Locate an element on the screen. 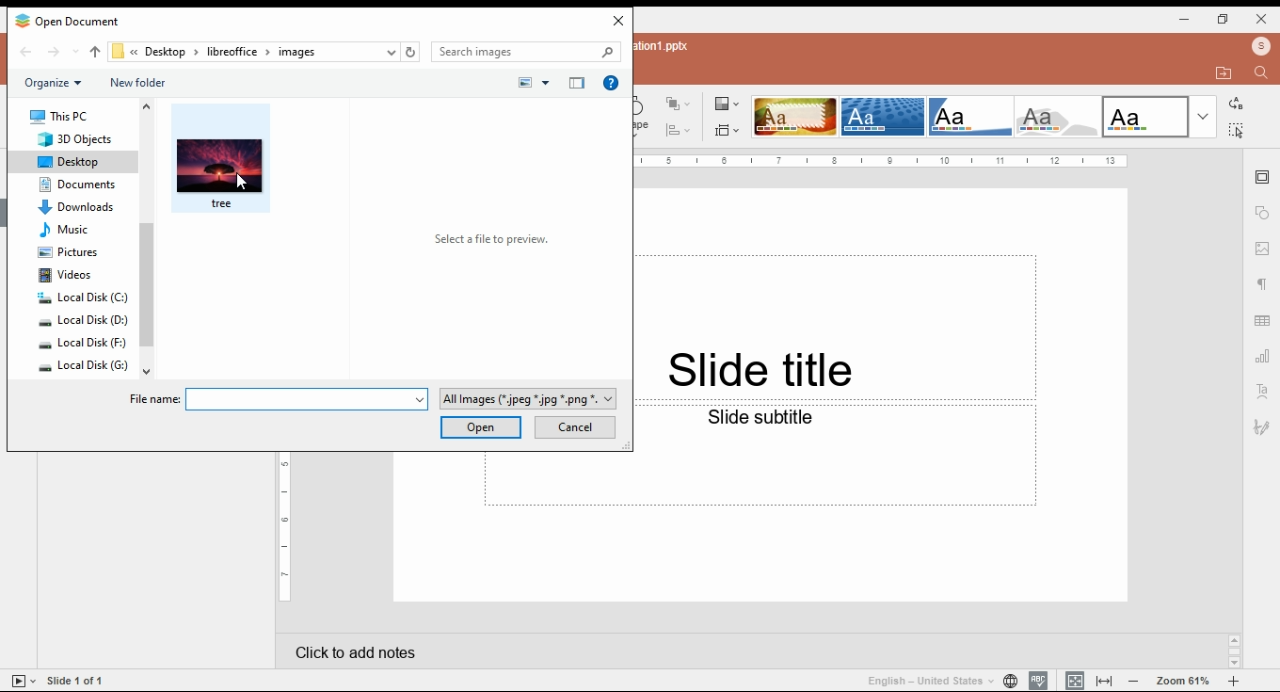  back is located at coordinates (26, 52).